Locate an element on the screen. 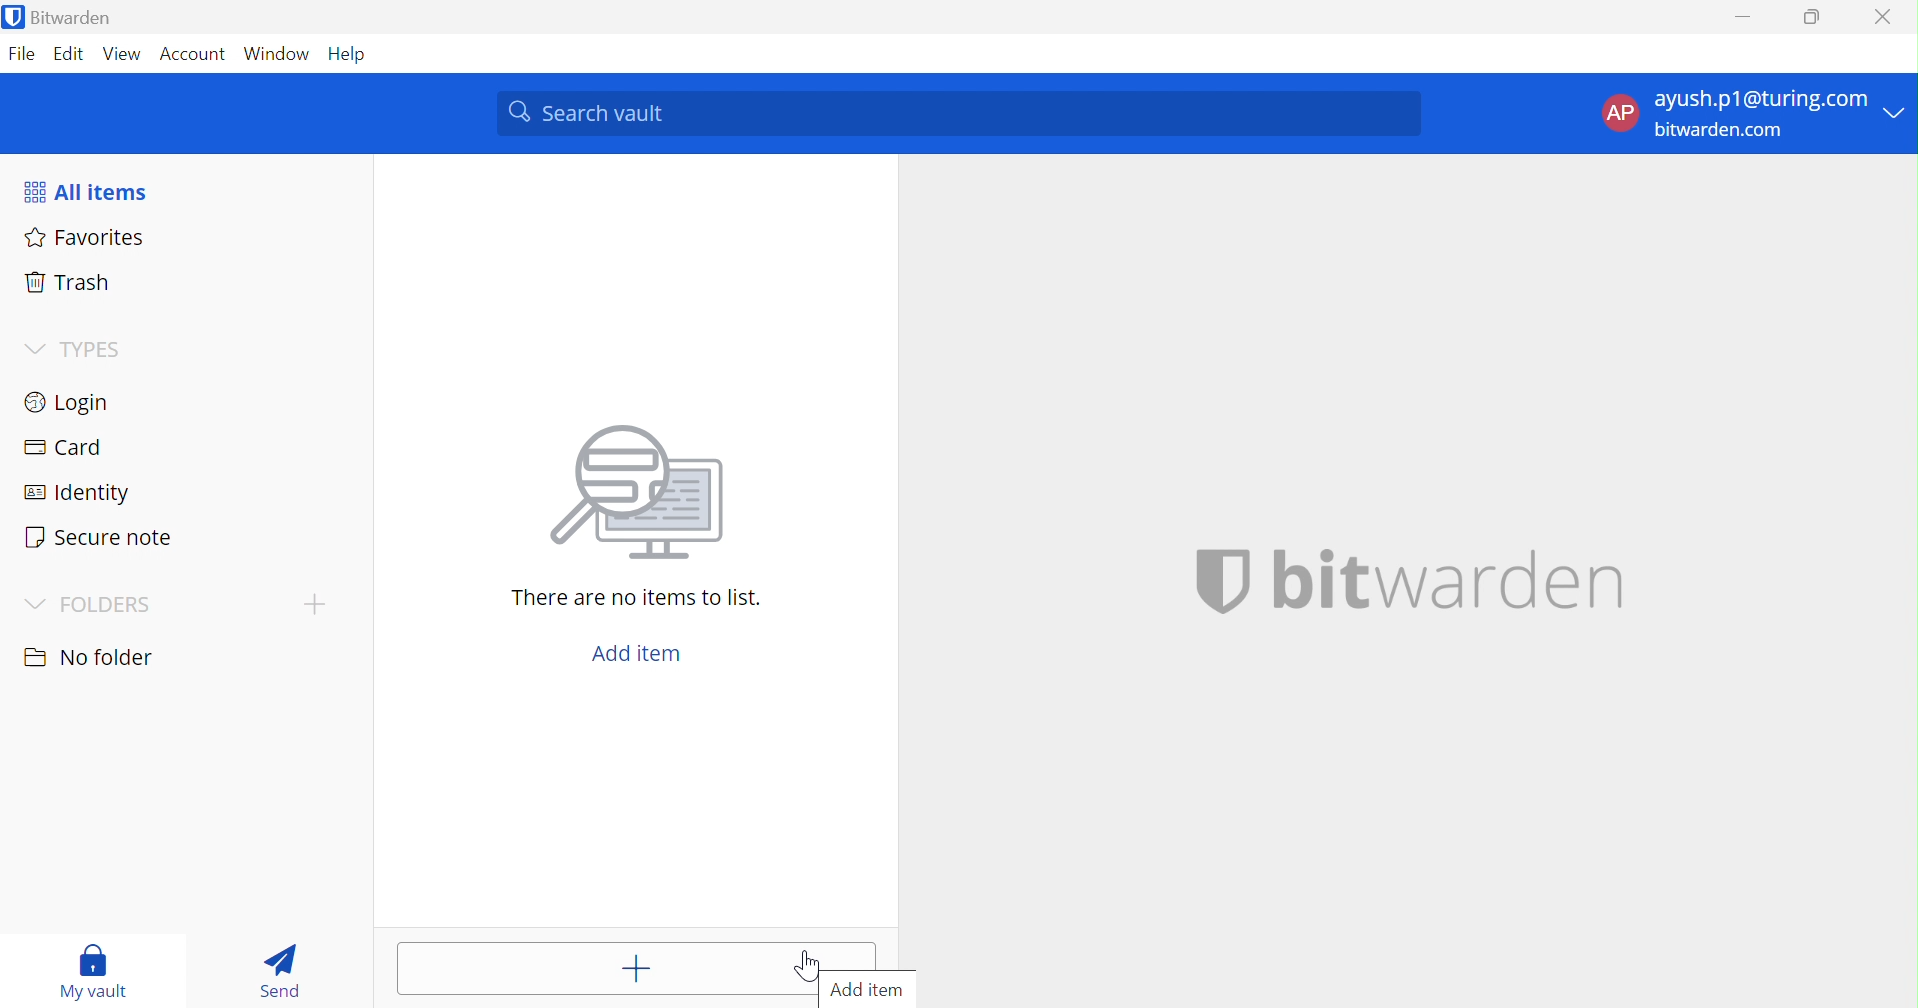  FOLDERS is located at coordinates (107, 606).